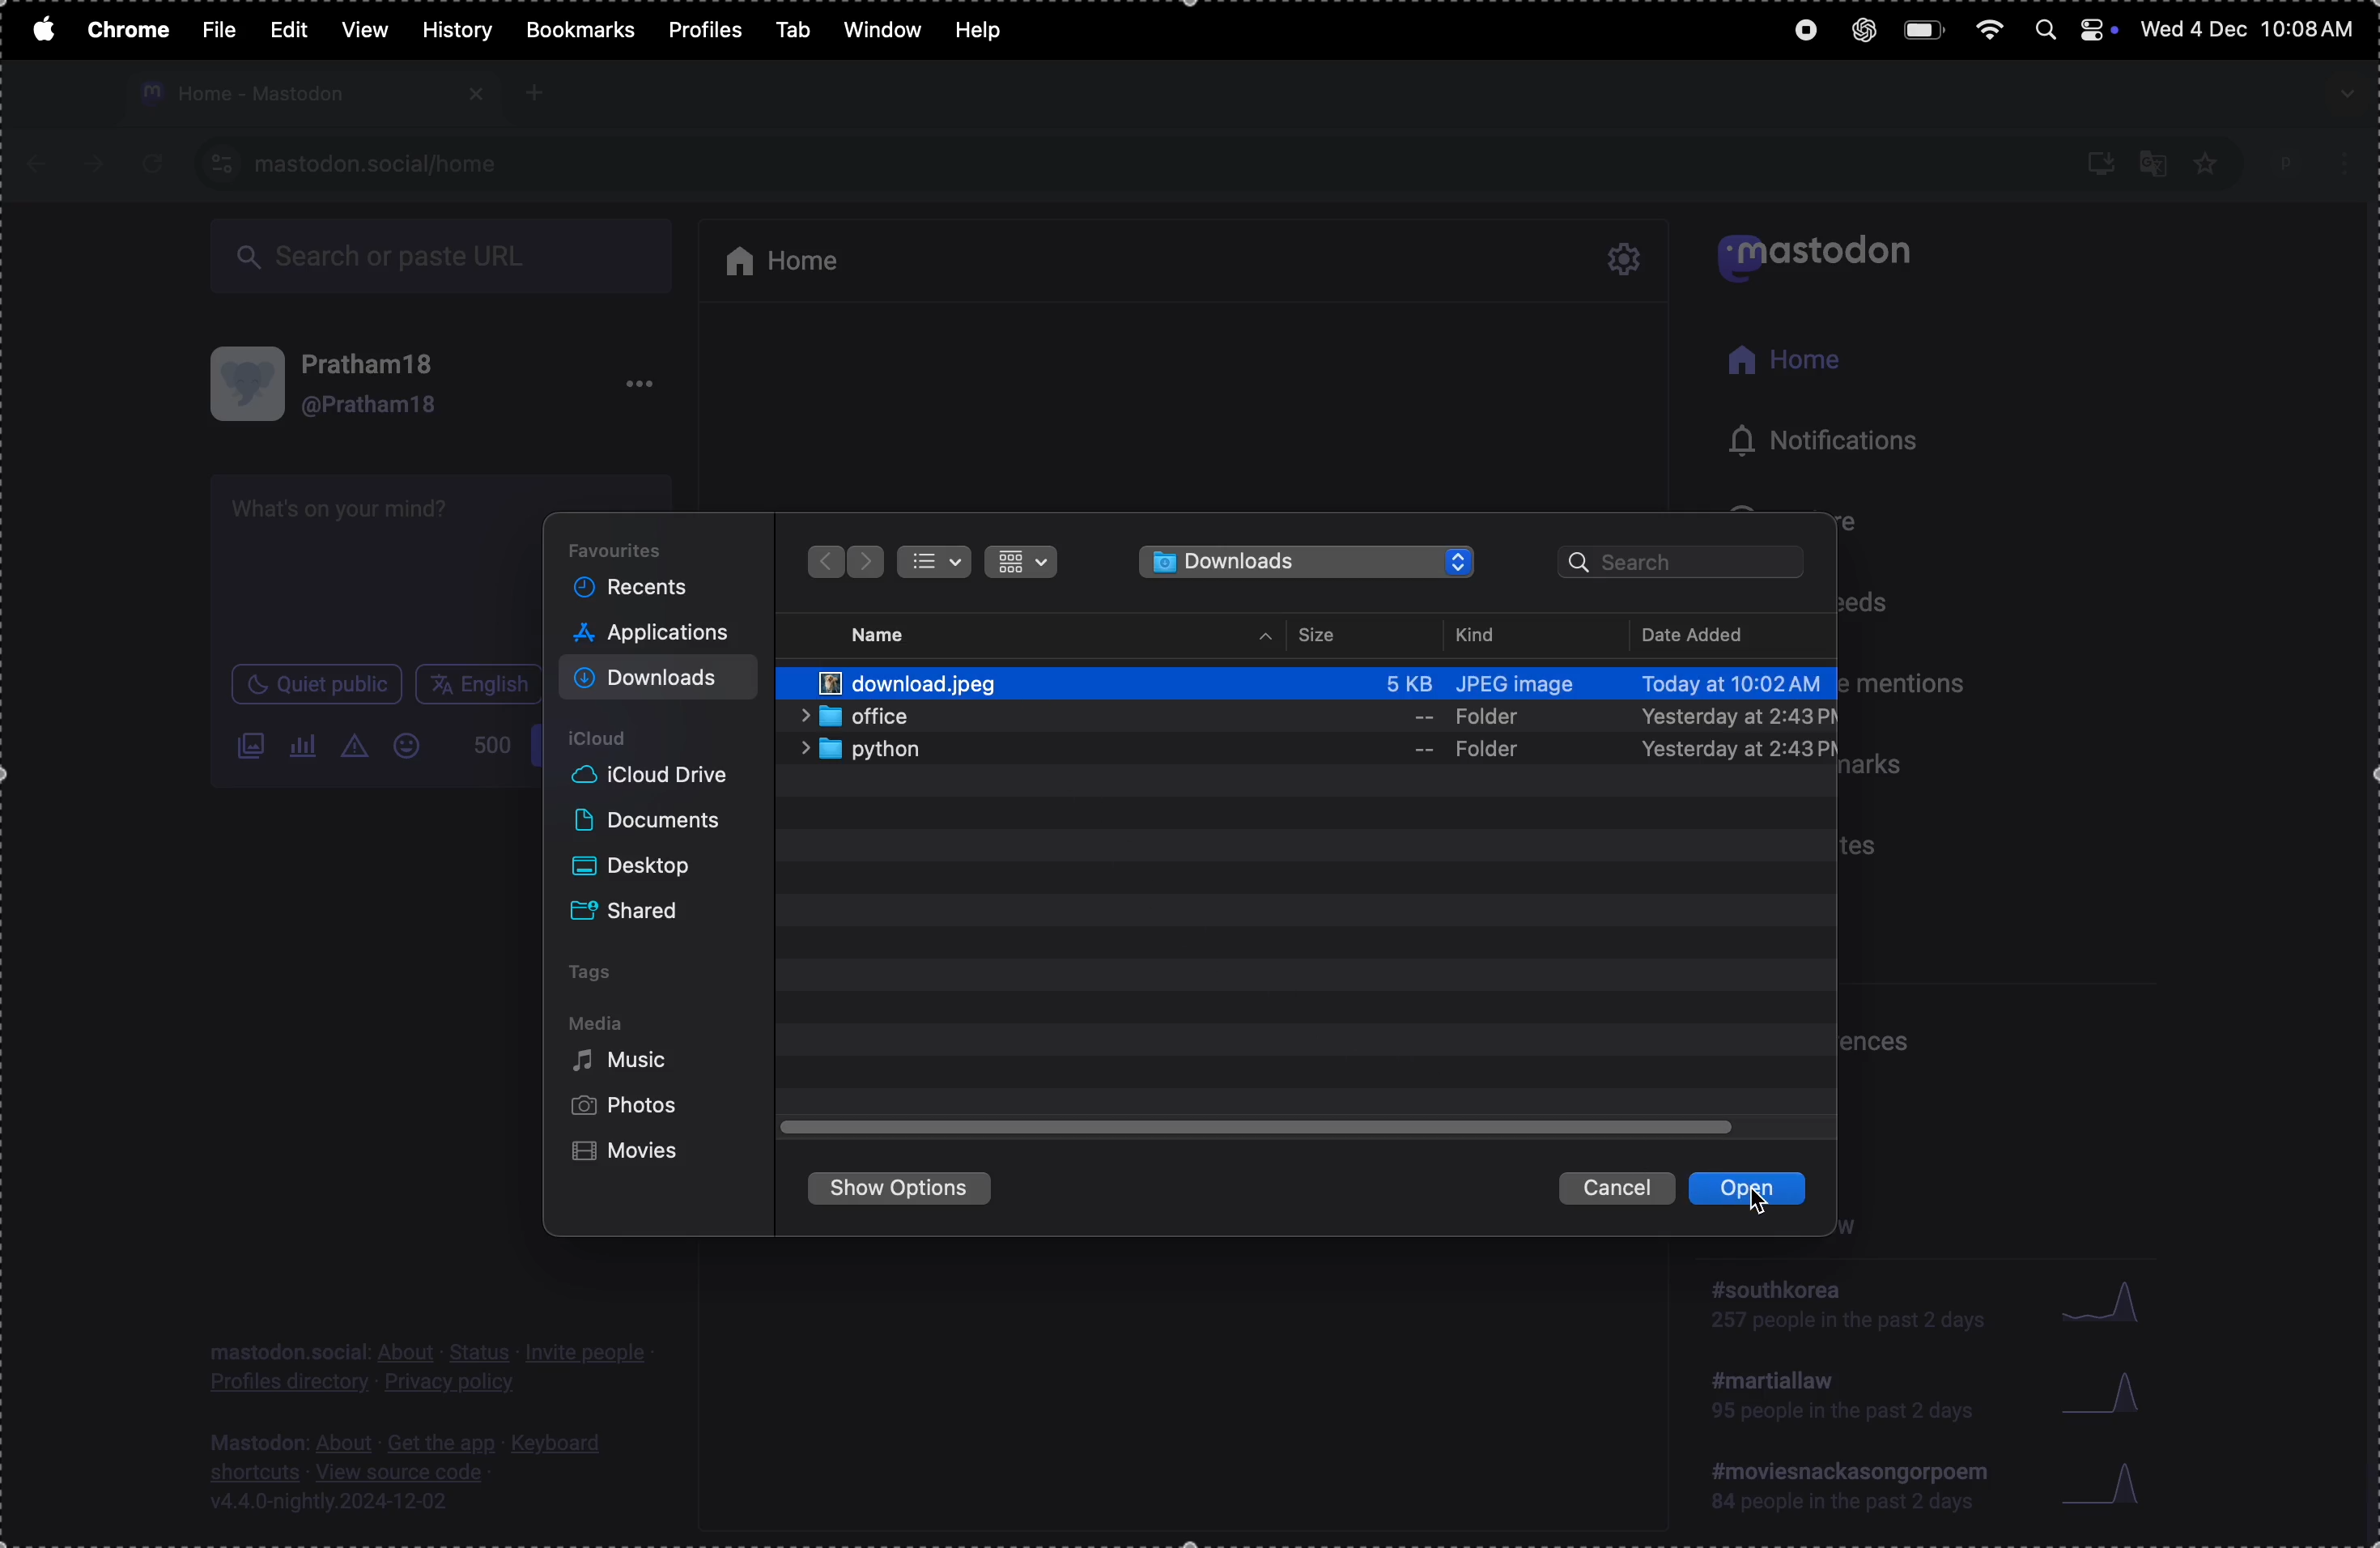  Describe the element at coordinates (664, 776) in the screenshot. I see `i cloud drive` at that location.